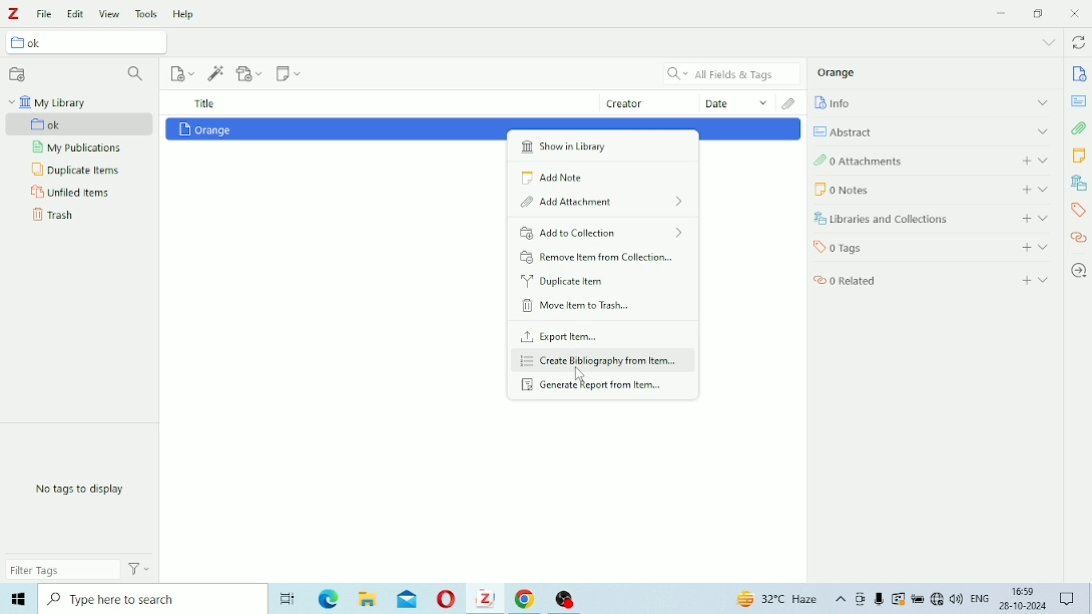 The image size is (1092, 614). Describe the element at coordinates (369, 599) in the screenshot. I see `File Explorer` at that location.